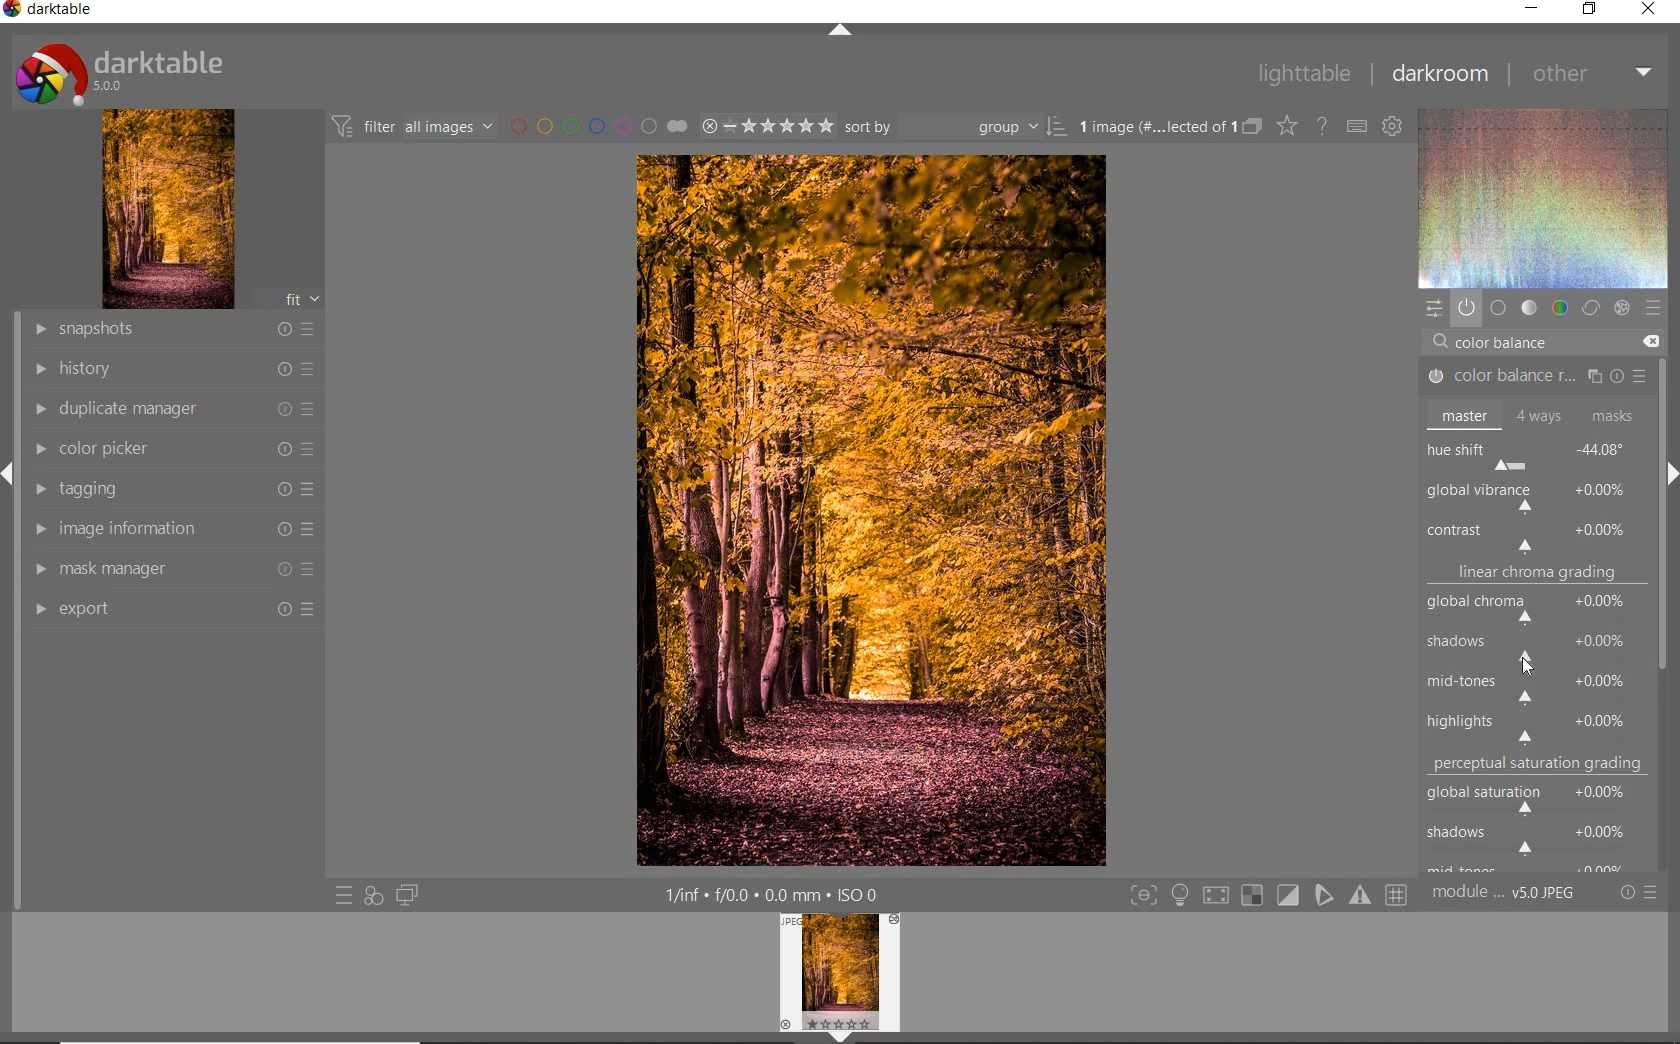 The width and height of the screenshot is (1680, 1044). What do you see at coordinates (1264, 895) in the screenshot?
I see `toggle modes` at bounding box center [1264, 895].